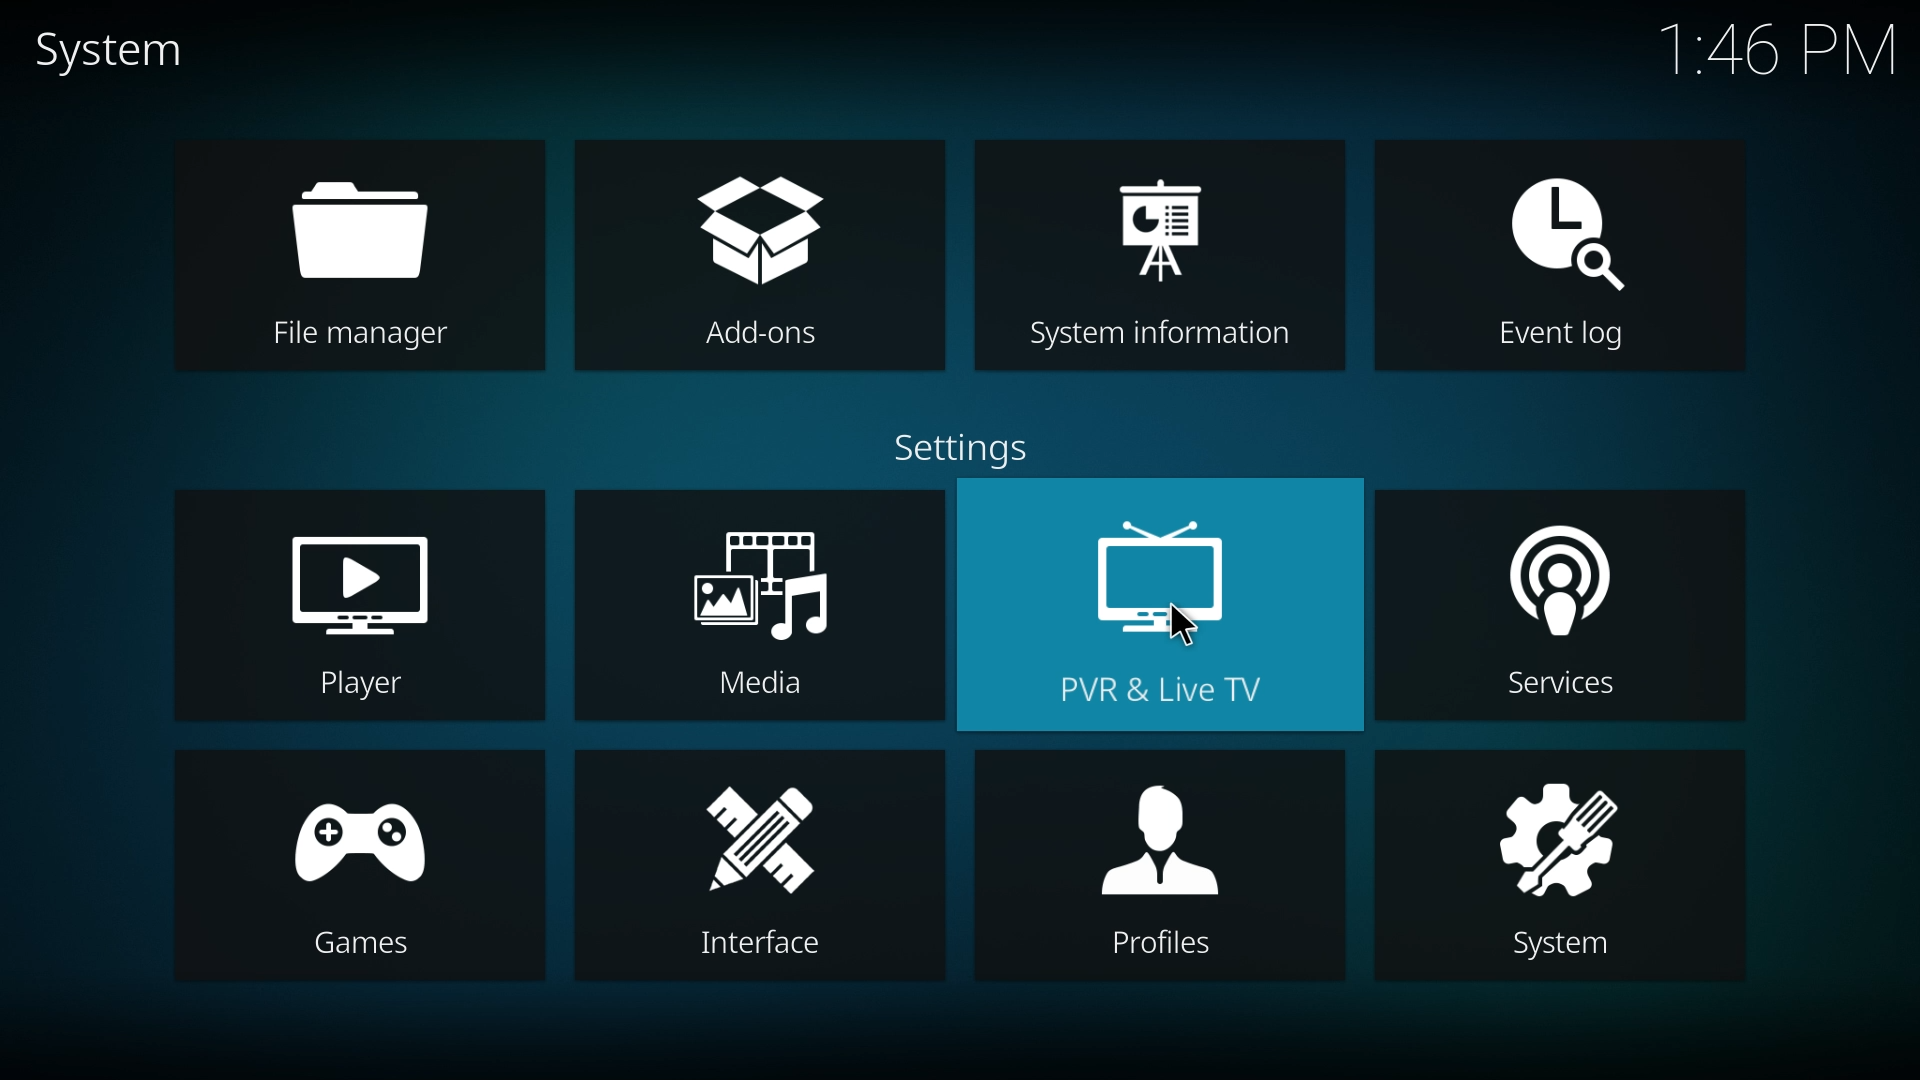 This screenshot has width=1920, height=1080. Describe the element at coordinates (1185, 627) in the screenshot. I see `cursor` at that location.